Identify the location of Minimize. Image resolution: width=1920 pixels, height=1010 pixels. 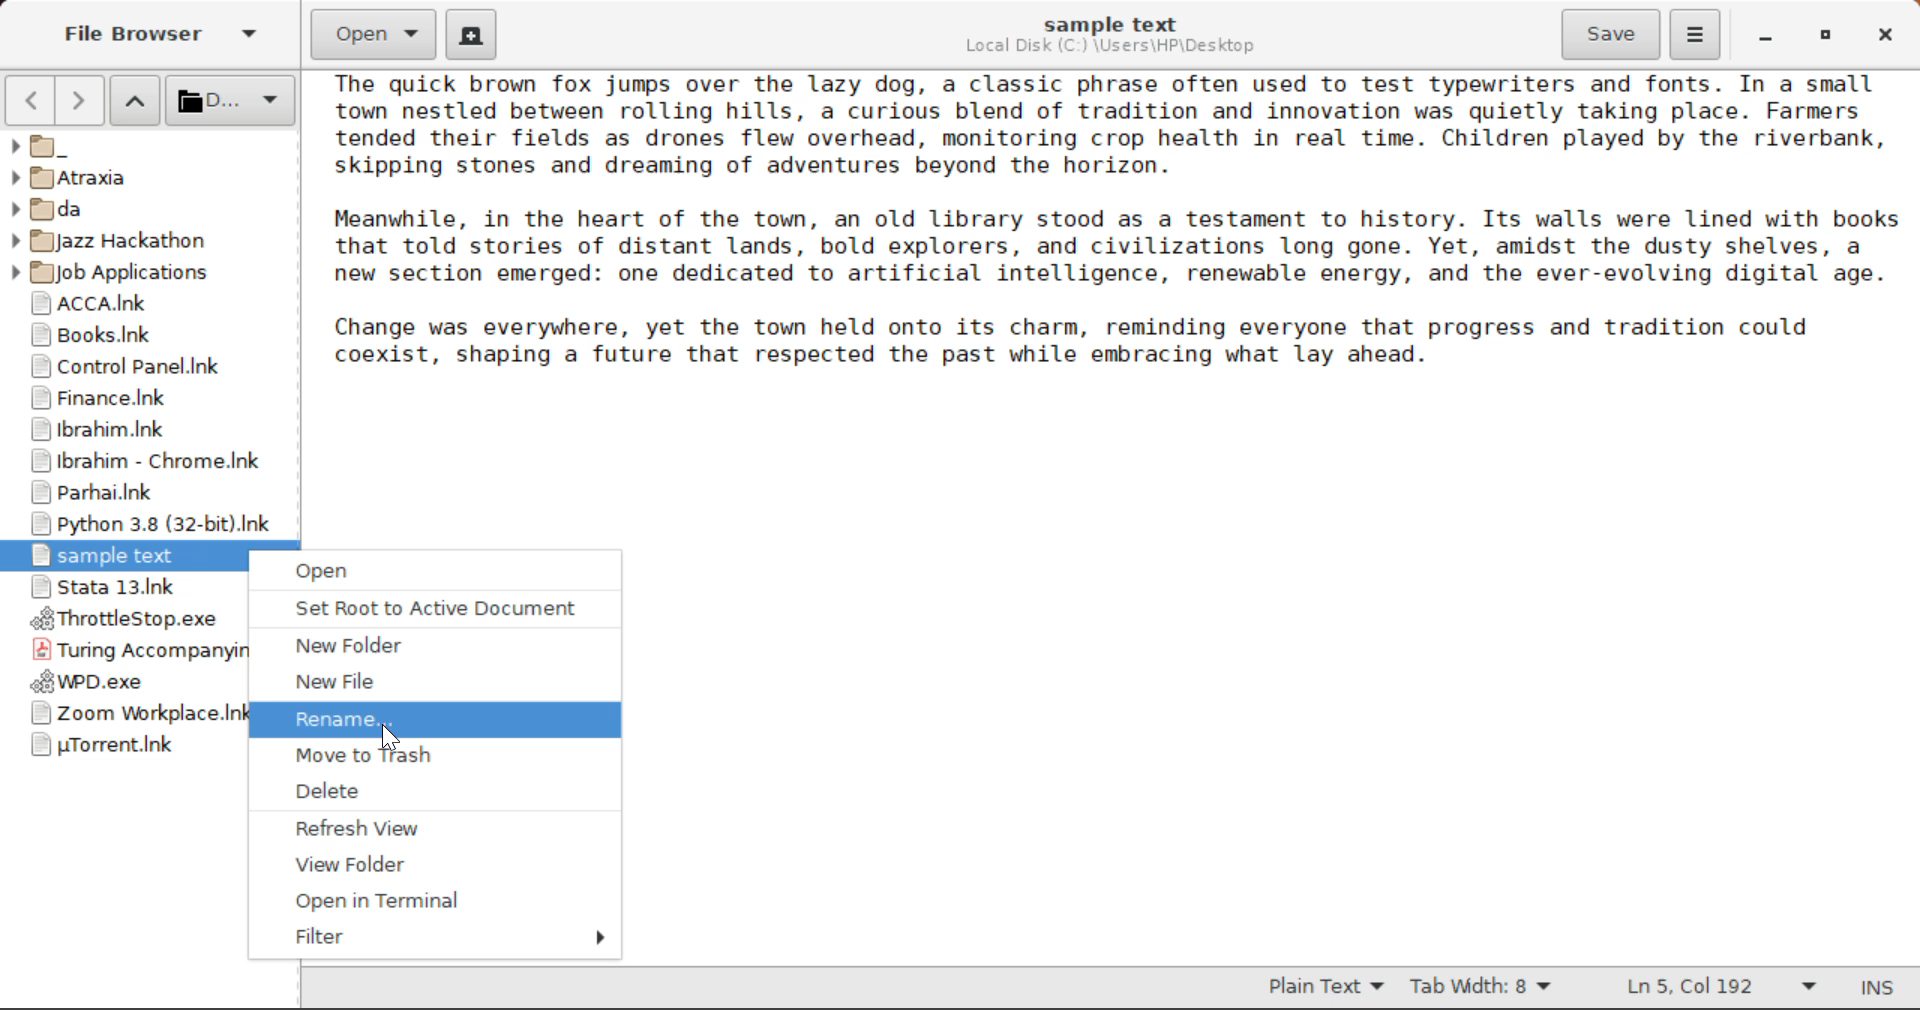
(1818, 35).